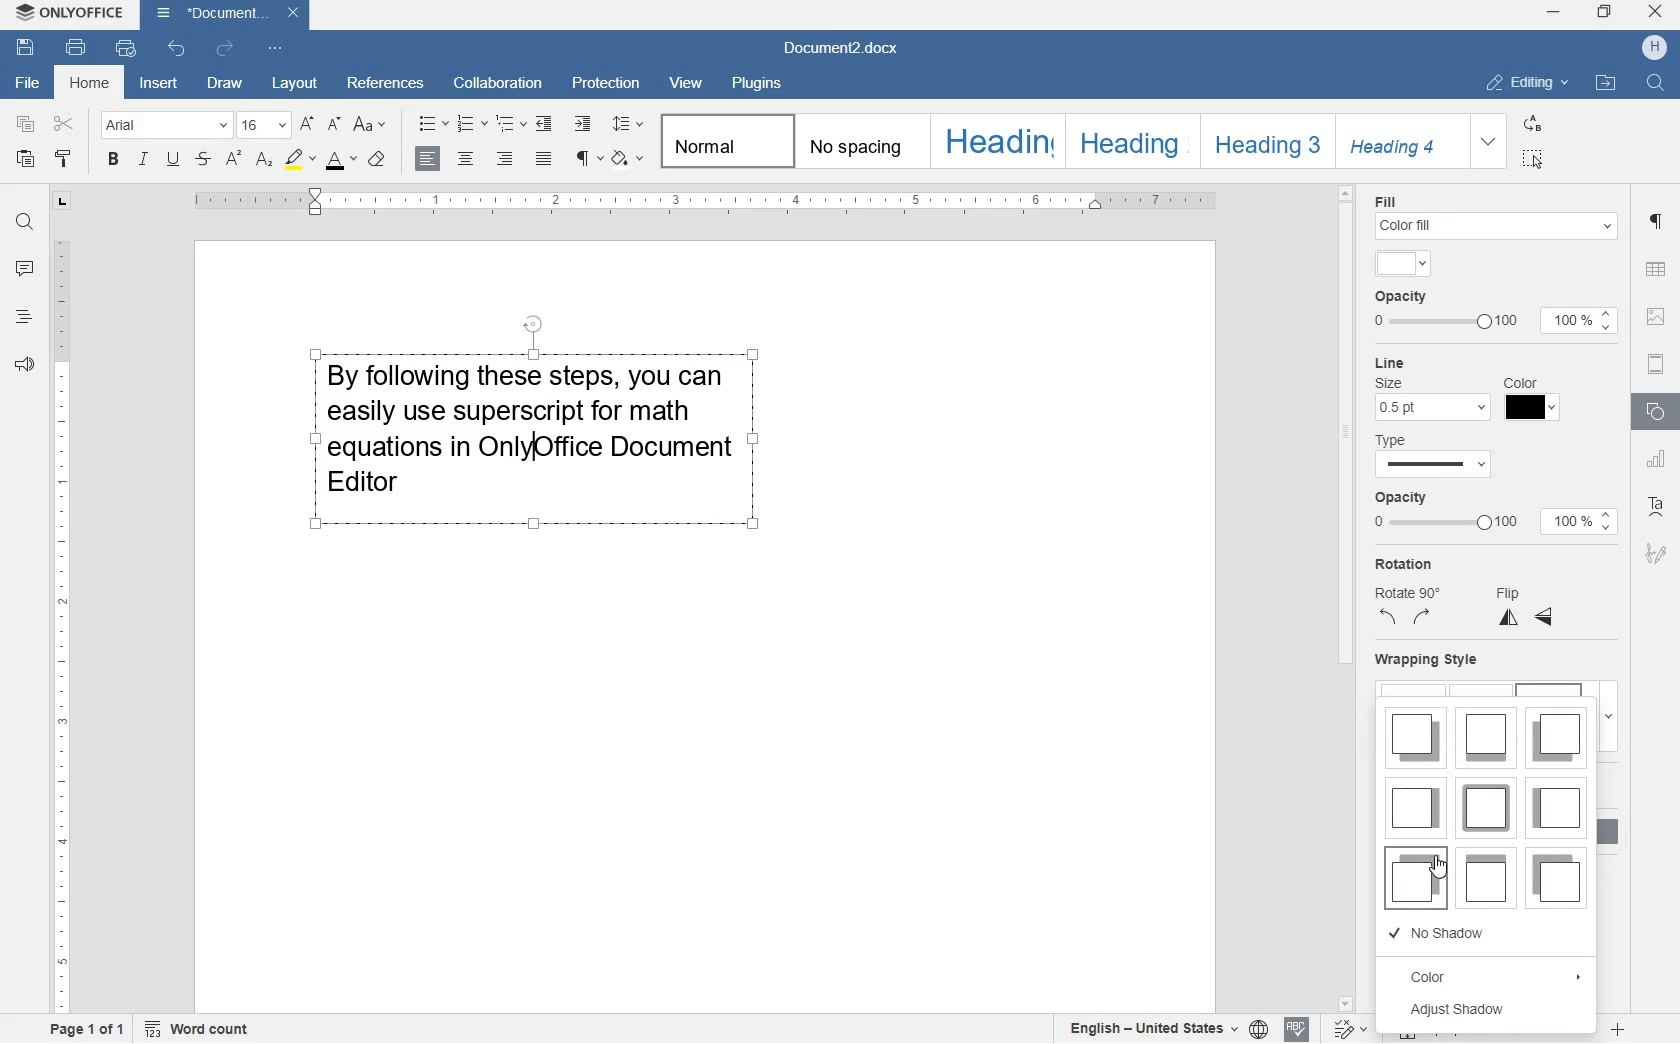 The width and height of the screenshot is (1680, 1044). Describe the element at coordinates (1527, 82) in the screenshot. I see `EDITING` at that location.